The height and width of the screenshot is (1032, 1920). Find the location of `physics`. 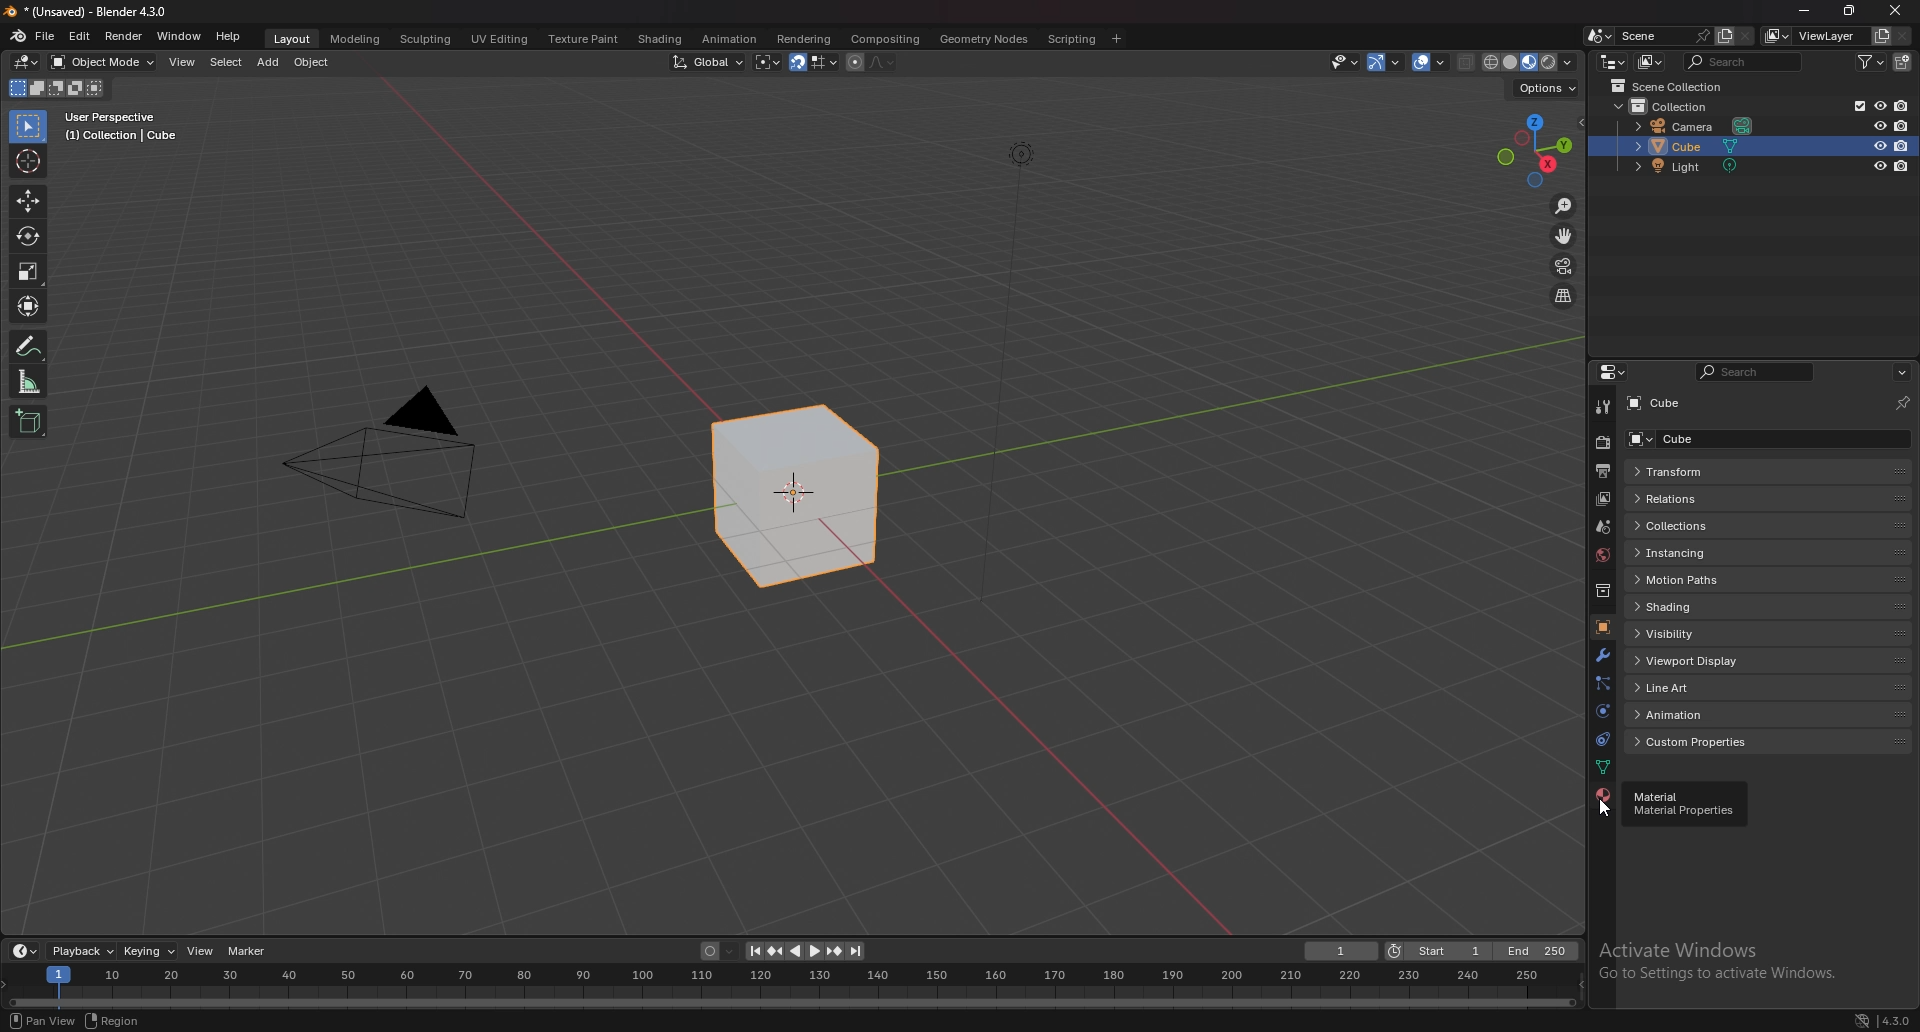

physics is located at coordinates (1602, 712).